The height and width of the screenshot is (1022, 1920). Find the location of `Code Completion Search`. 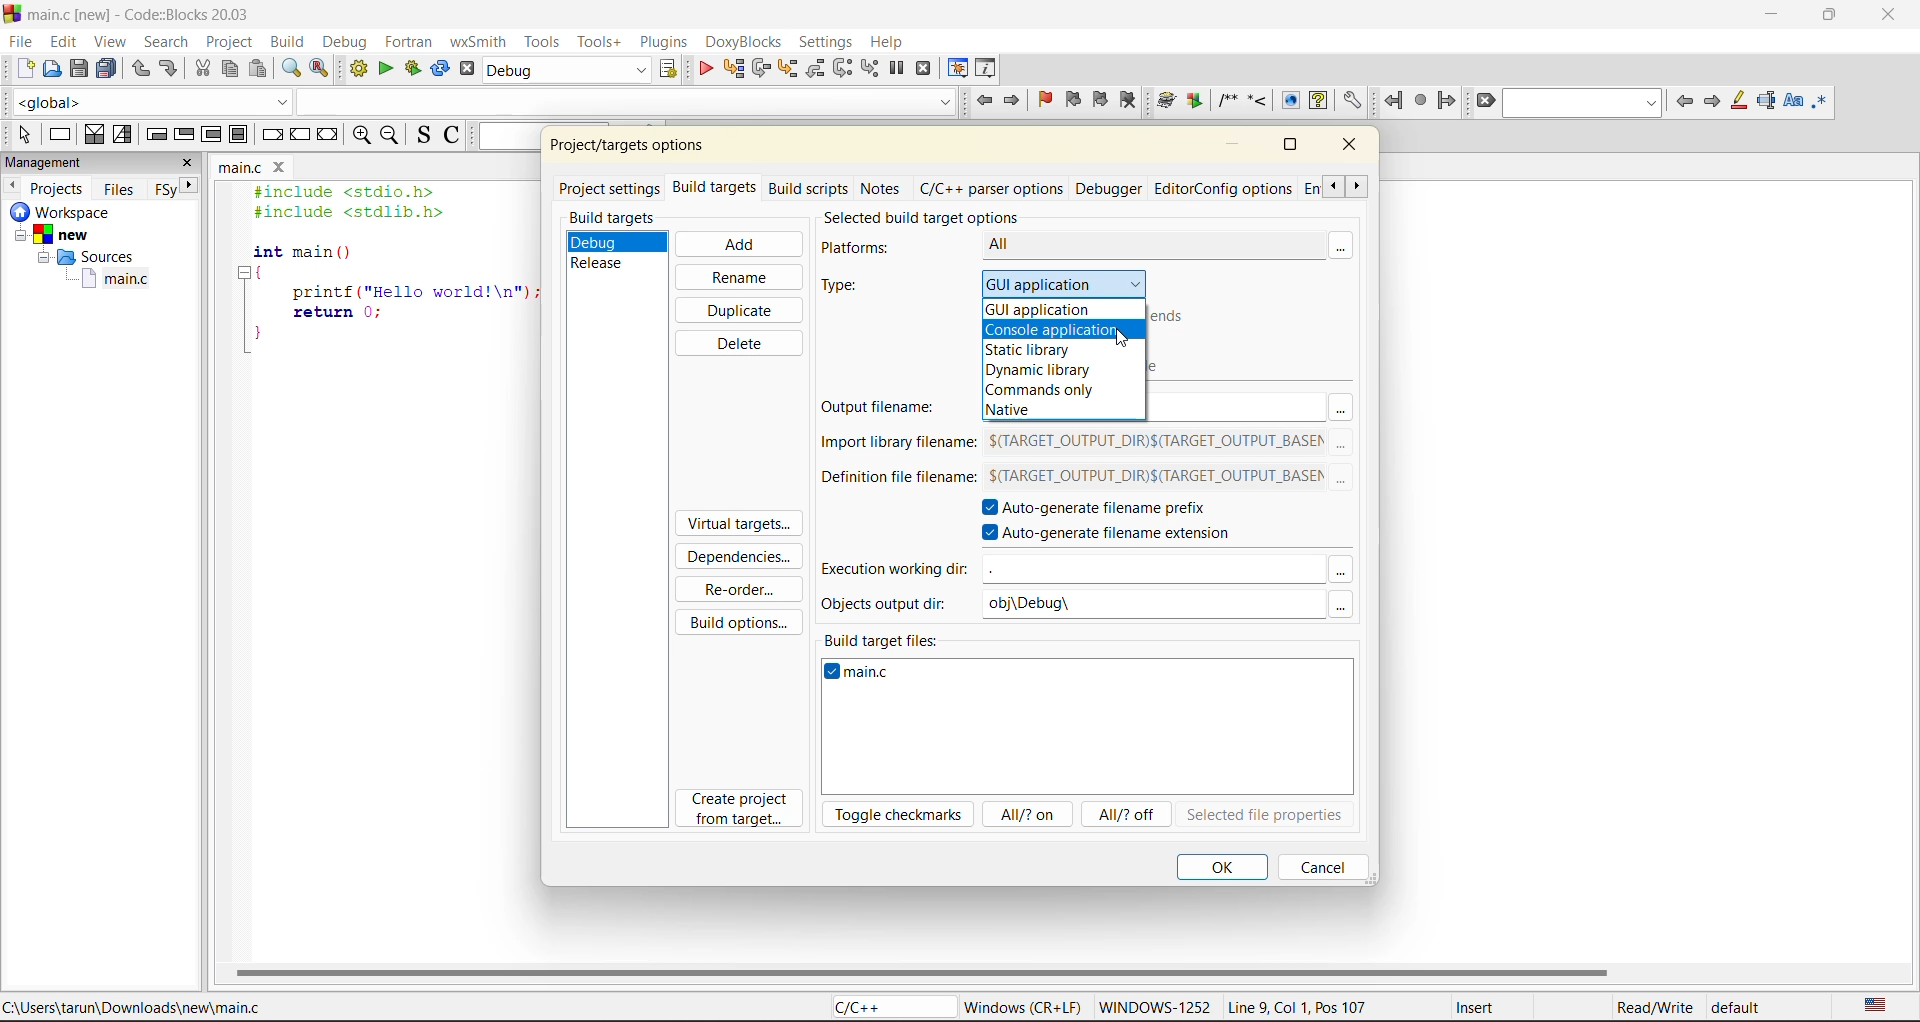

Code Completion Search is located at coordinates (626, 101).